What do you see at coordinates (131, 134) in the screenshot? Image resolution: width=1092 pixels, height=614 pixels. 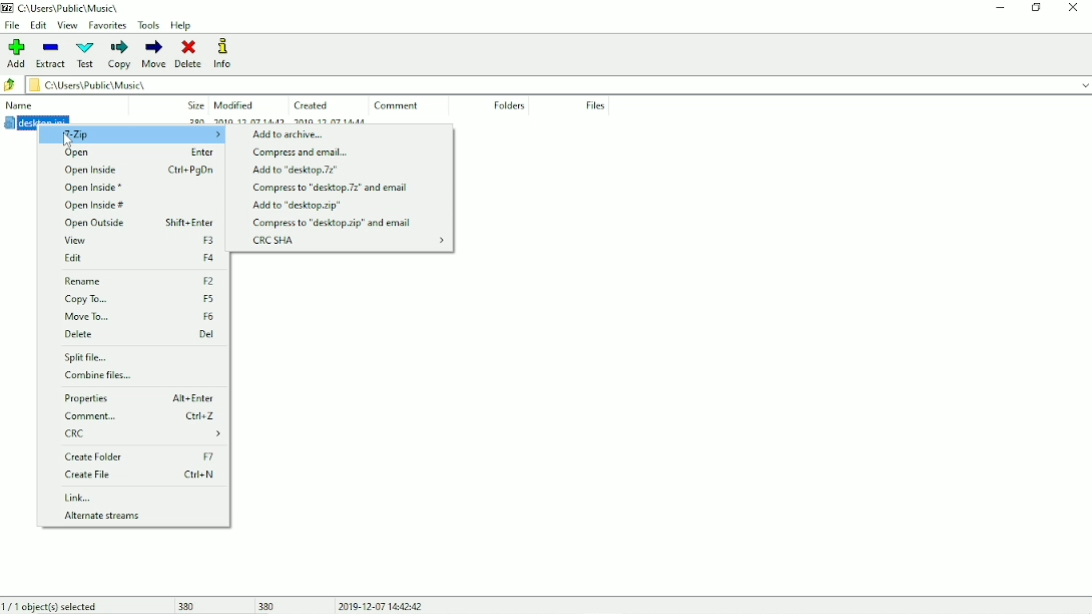 I see `7-Zip` at bounding box center [131, 134].